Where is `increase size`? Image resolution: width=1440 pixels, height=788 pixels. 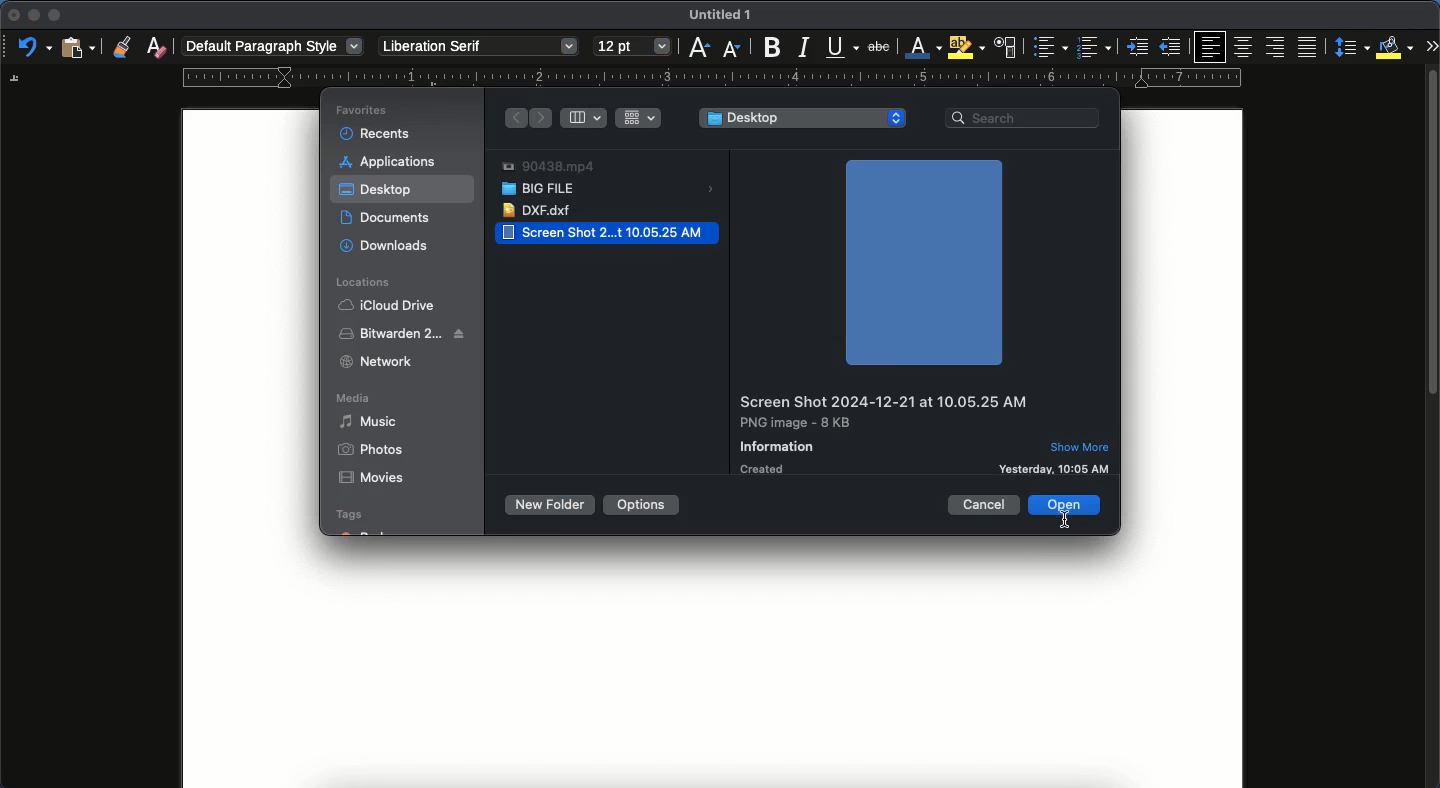
increase size is located at coordinates (697, 48).